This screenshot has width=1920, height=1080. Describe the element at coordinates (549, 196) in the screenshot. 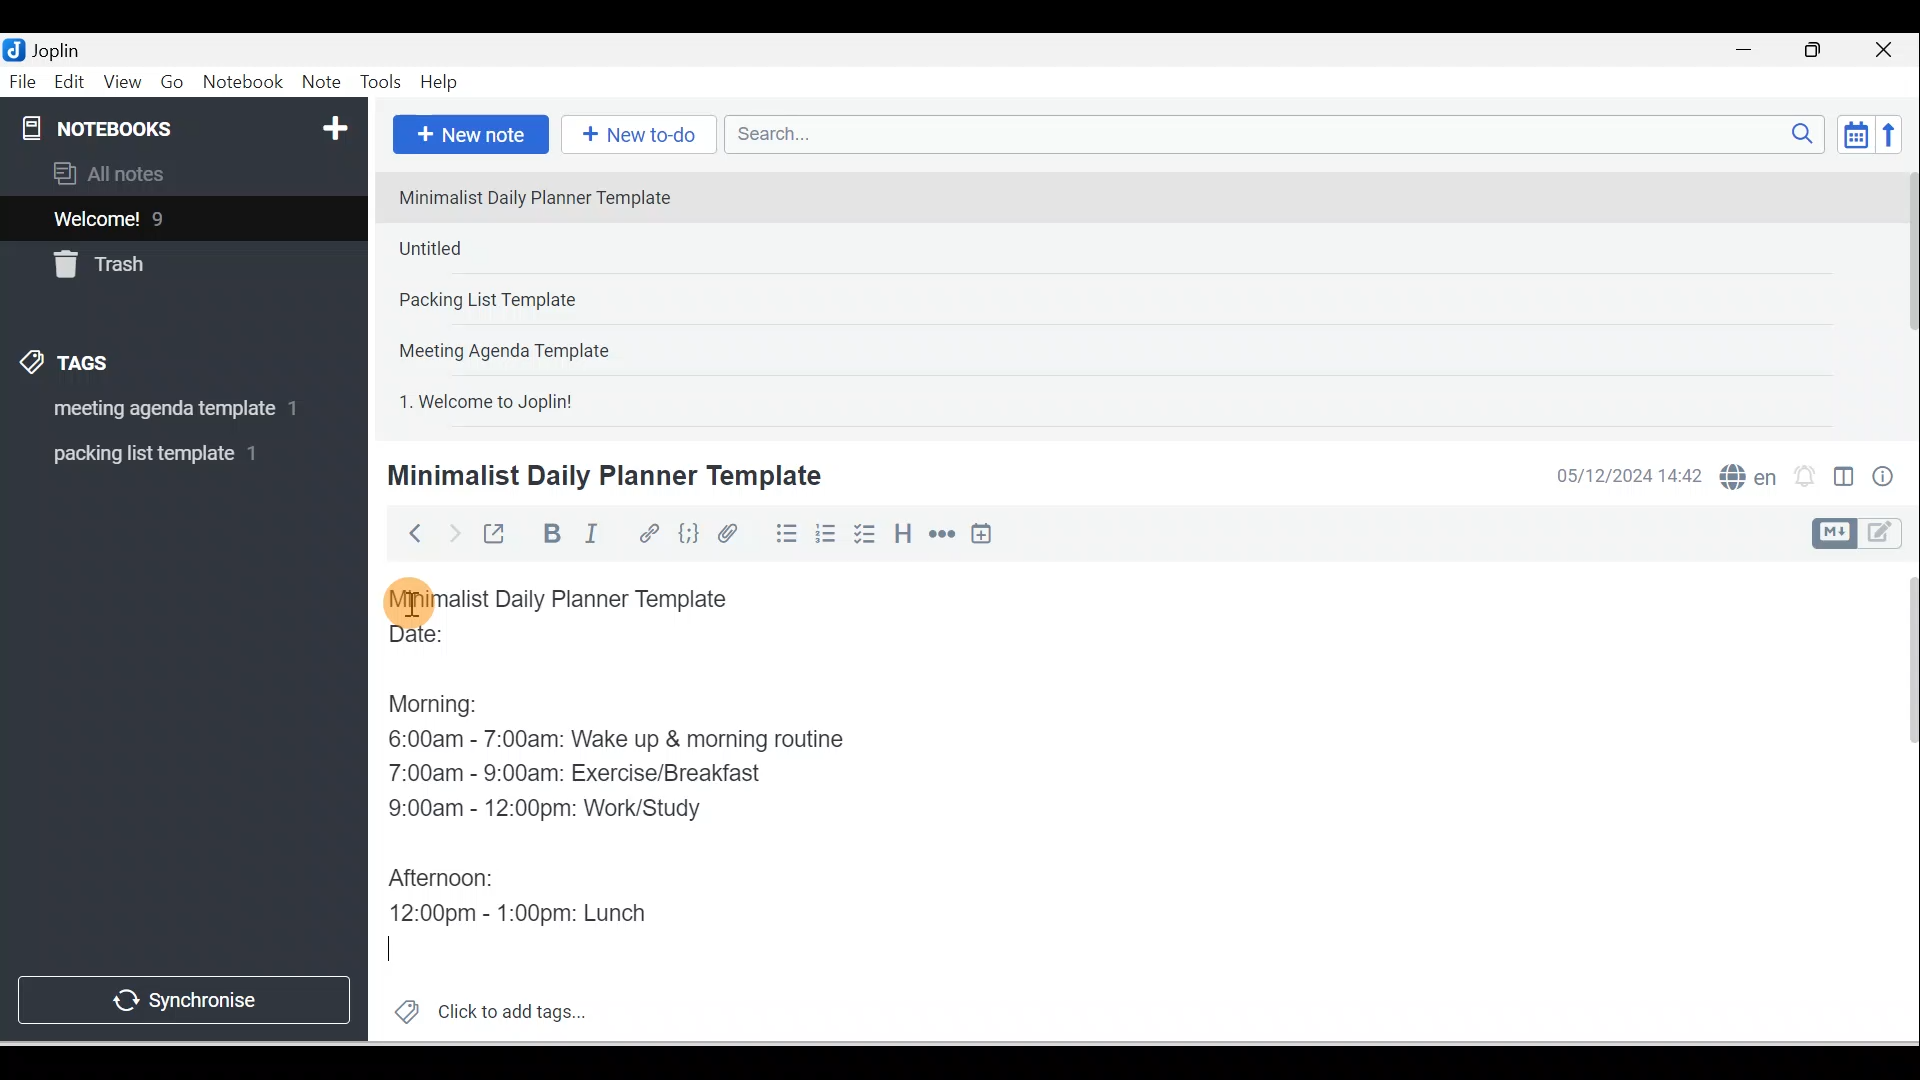

I see `Note 1` at that location.